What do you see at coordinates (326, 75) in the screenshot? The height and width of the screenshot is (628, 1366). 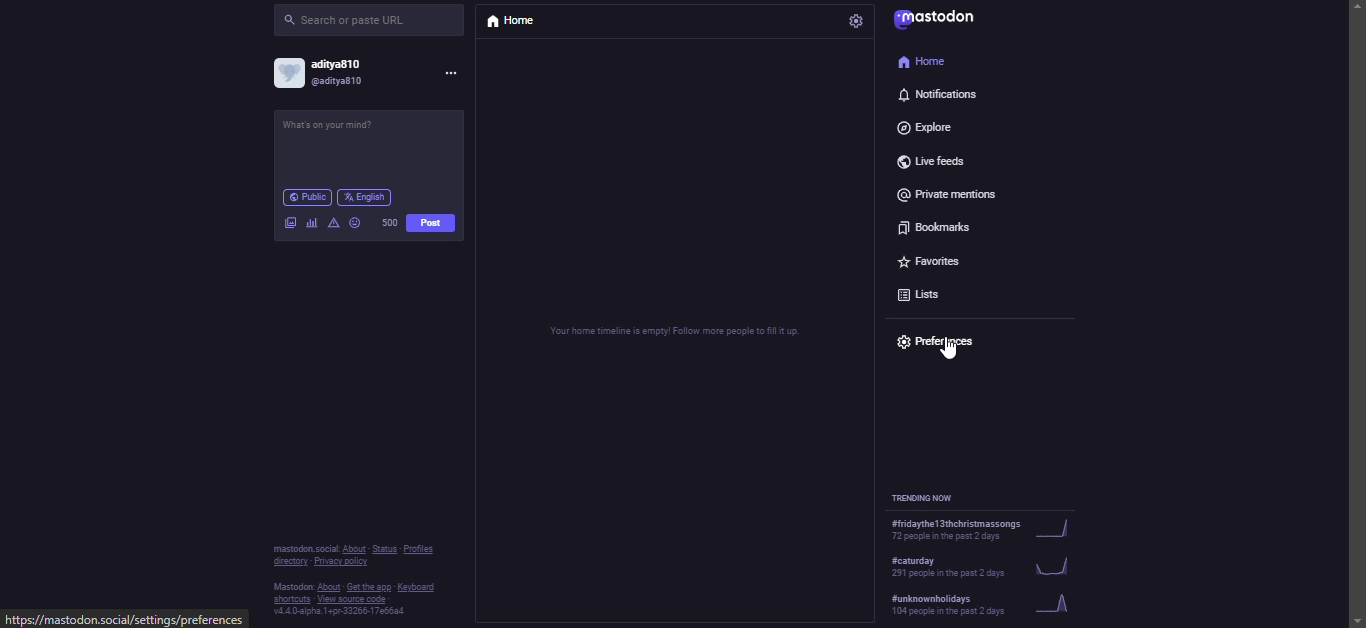 I see `account` at bounding box center [326, 75].